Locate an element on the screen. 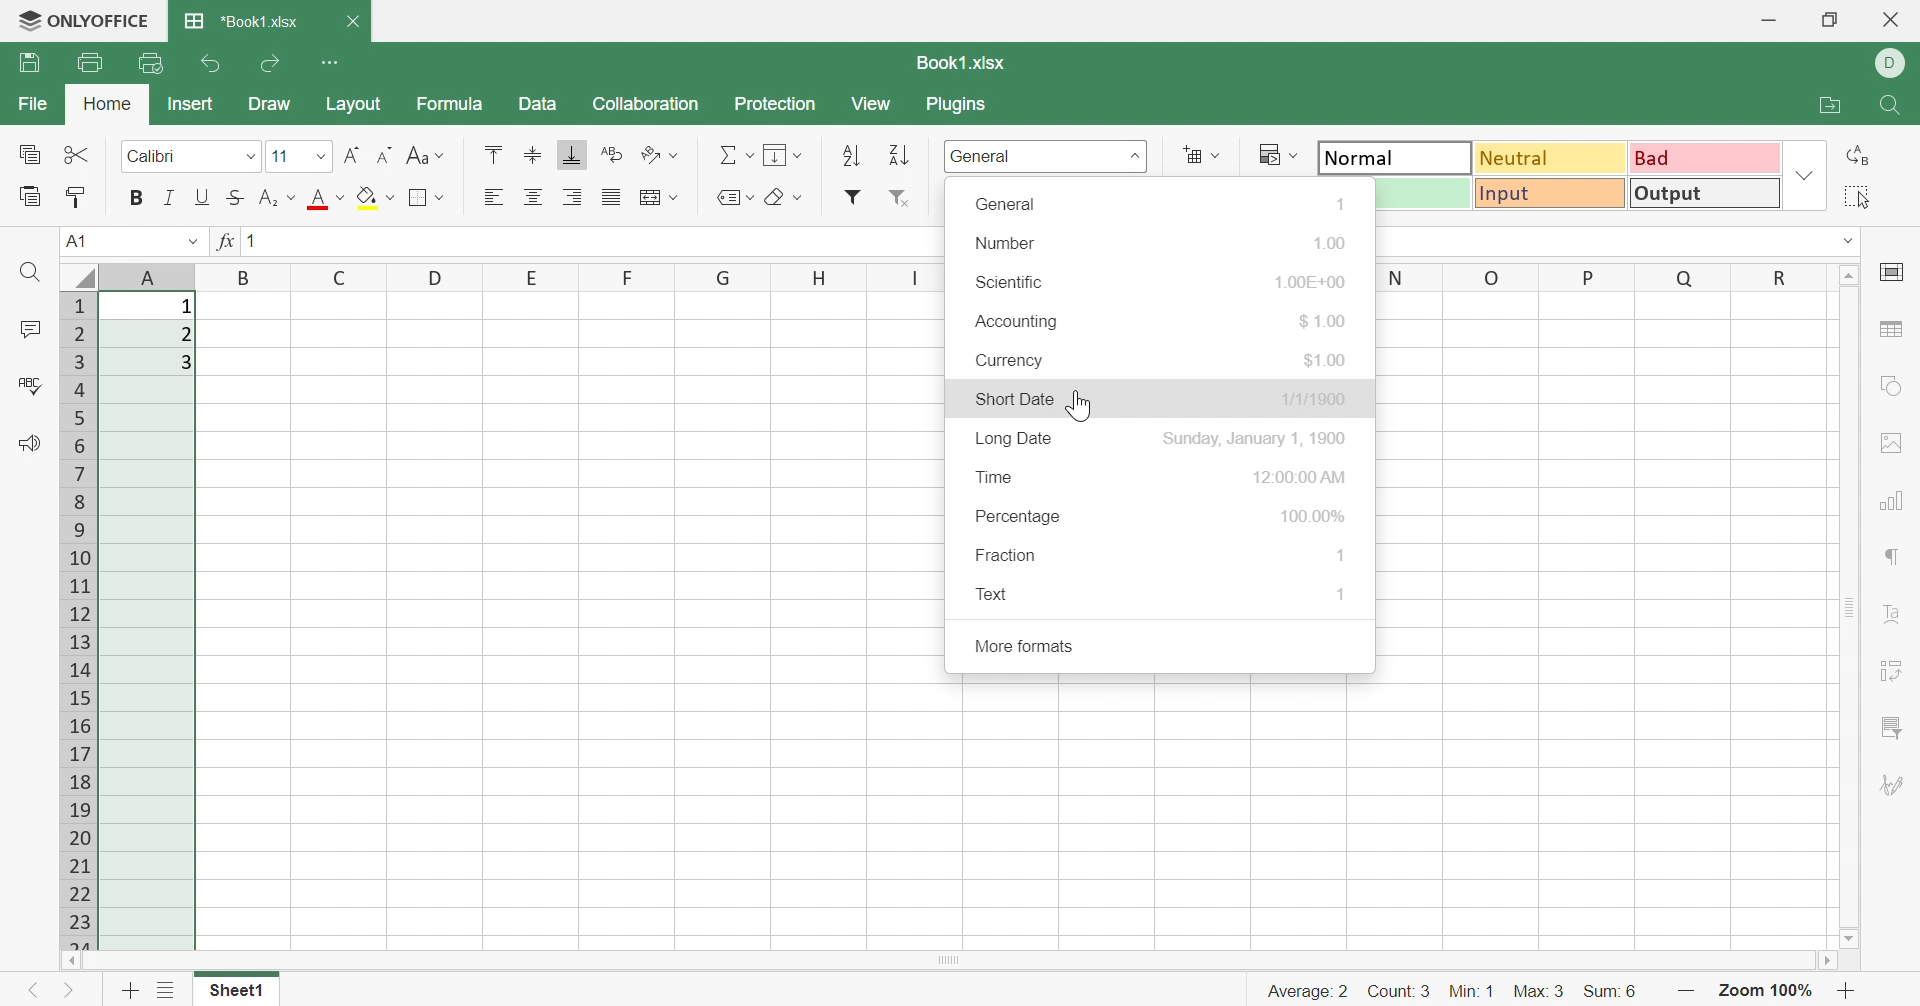  ONLYOFFICE is located at coordinates (103, 18).